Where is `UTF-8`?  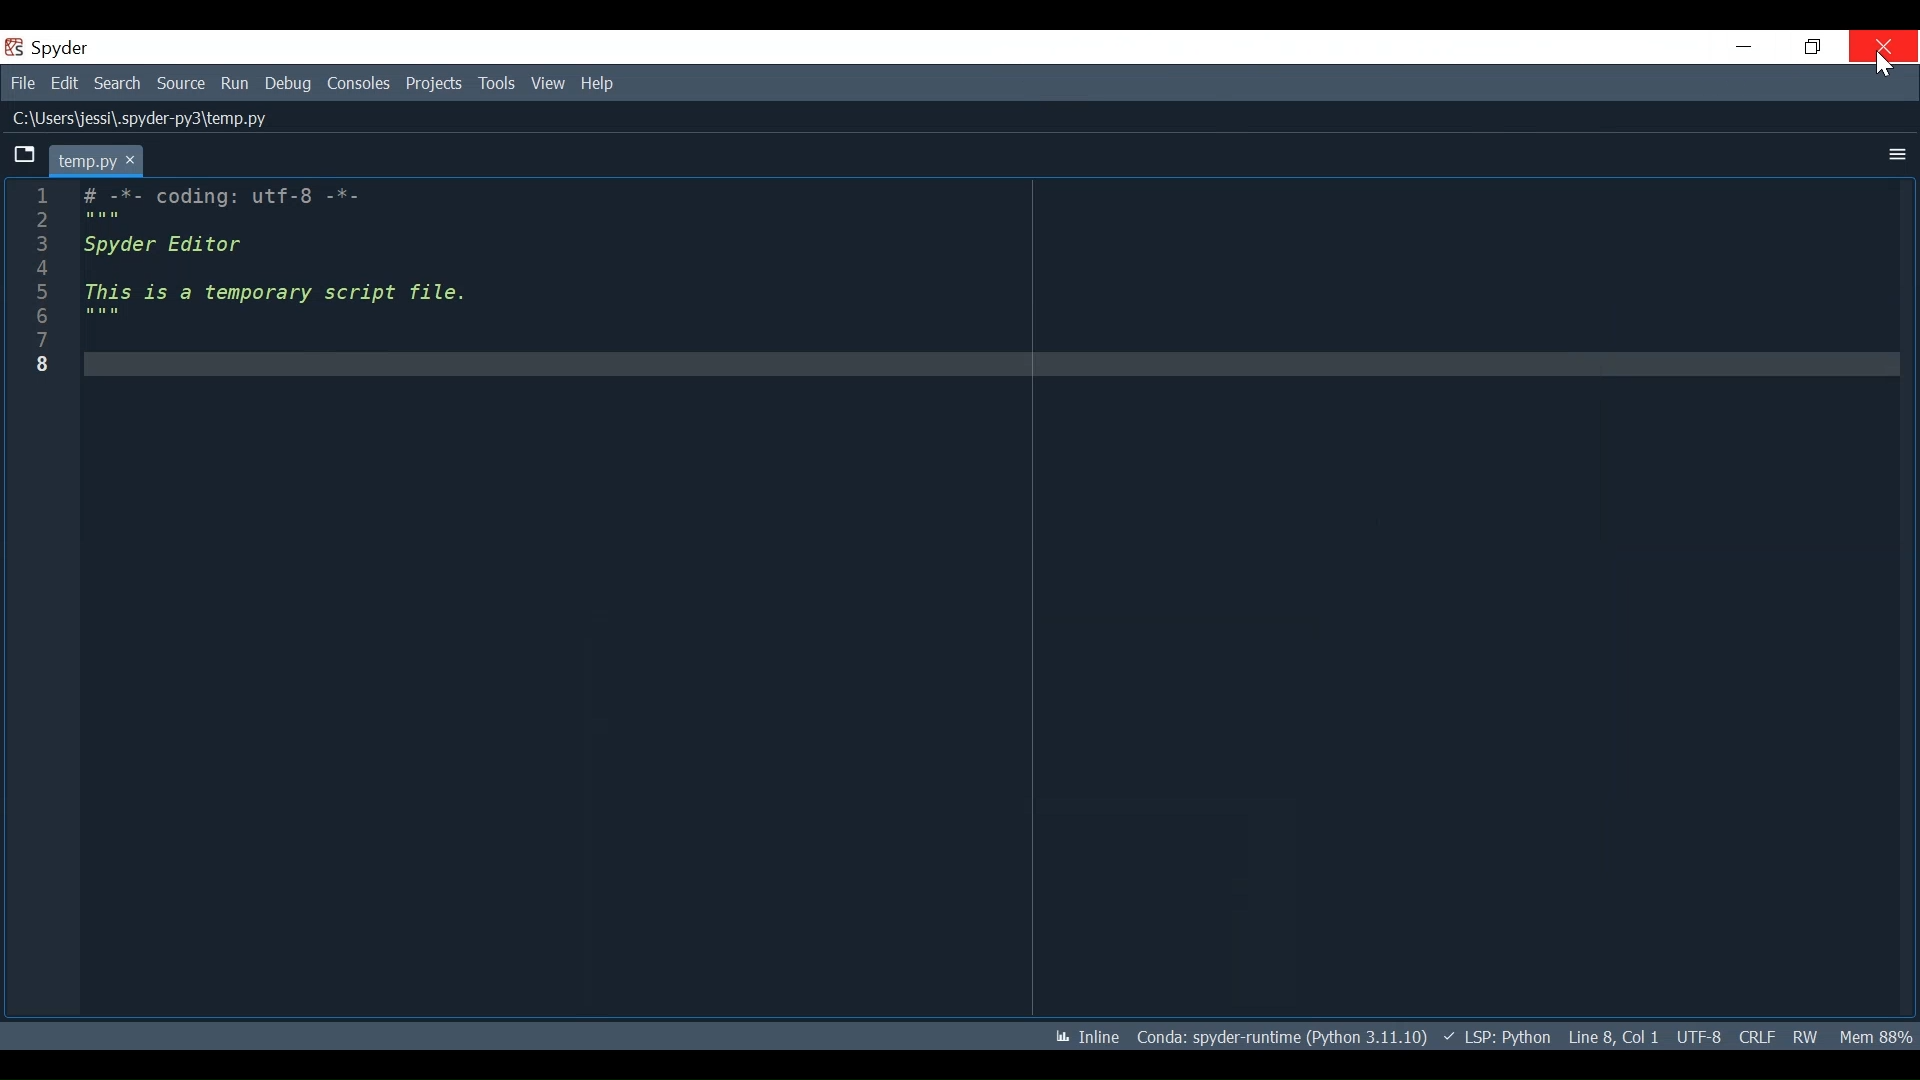 UTF-8 is located at coordinates (1698, 1035).